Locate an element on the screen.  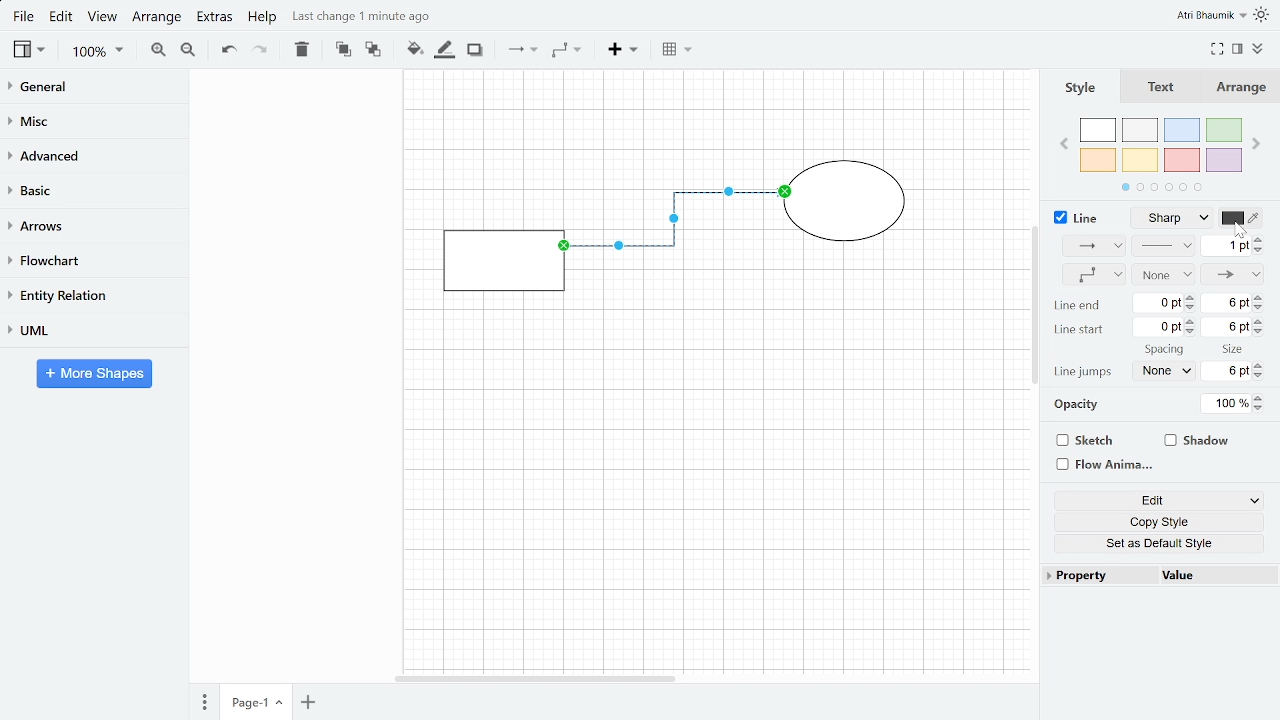
Increase Line end size is located at coordinates (1259, 296).